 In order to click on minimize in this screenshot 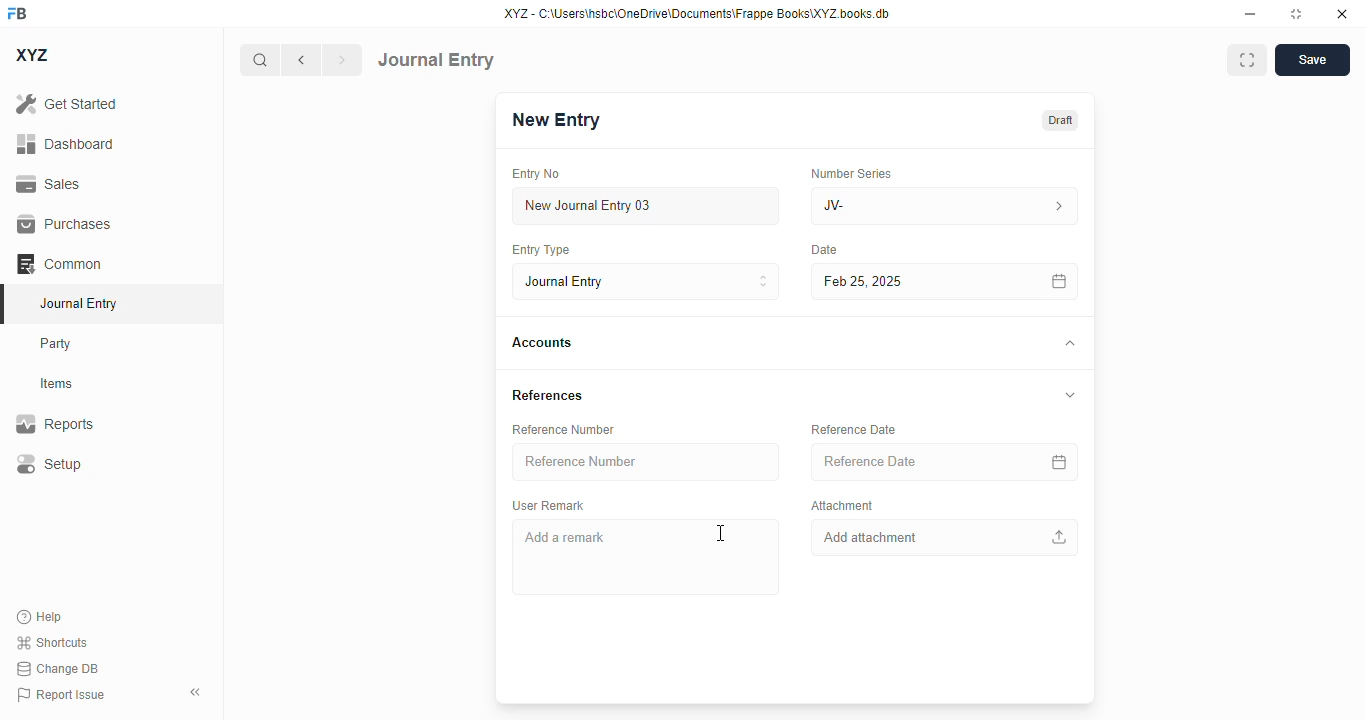, I will do `click(1251, 13)`.